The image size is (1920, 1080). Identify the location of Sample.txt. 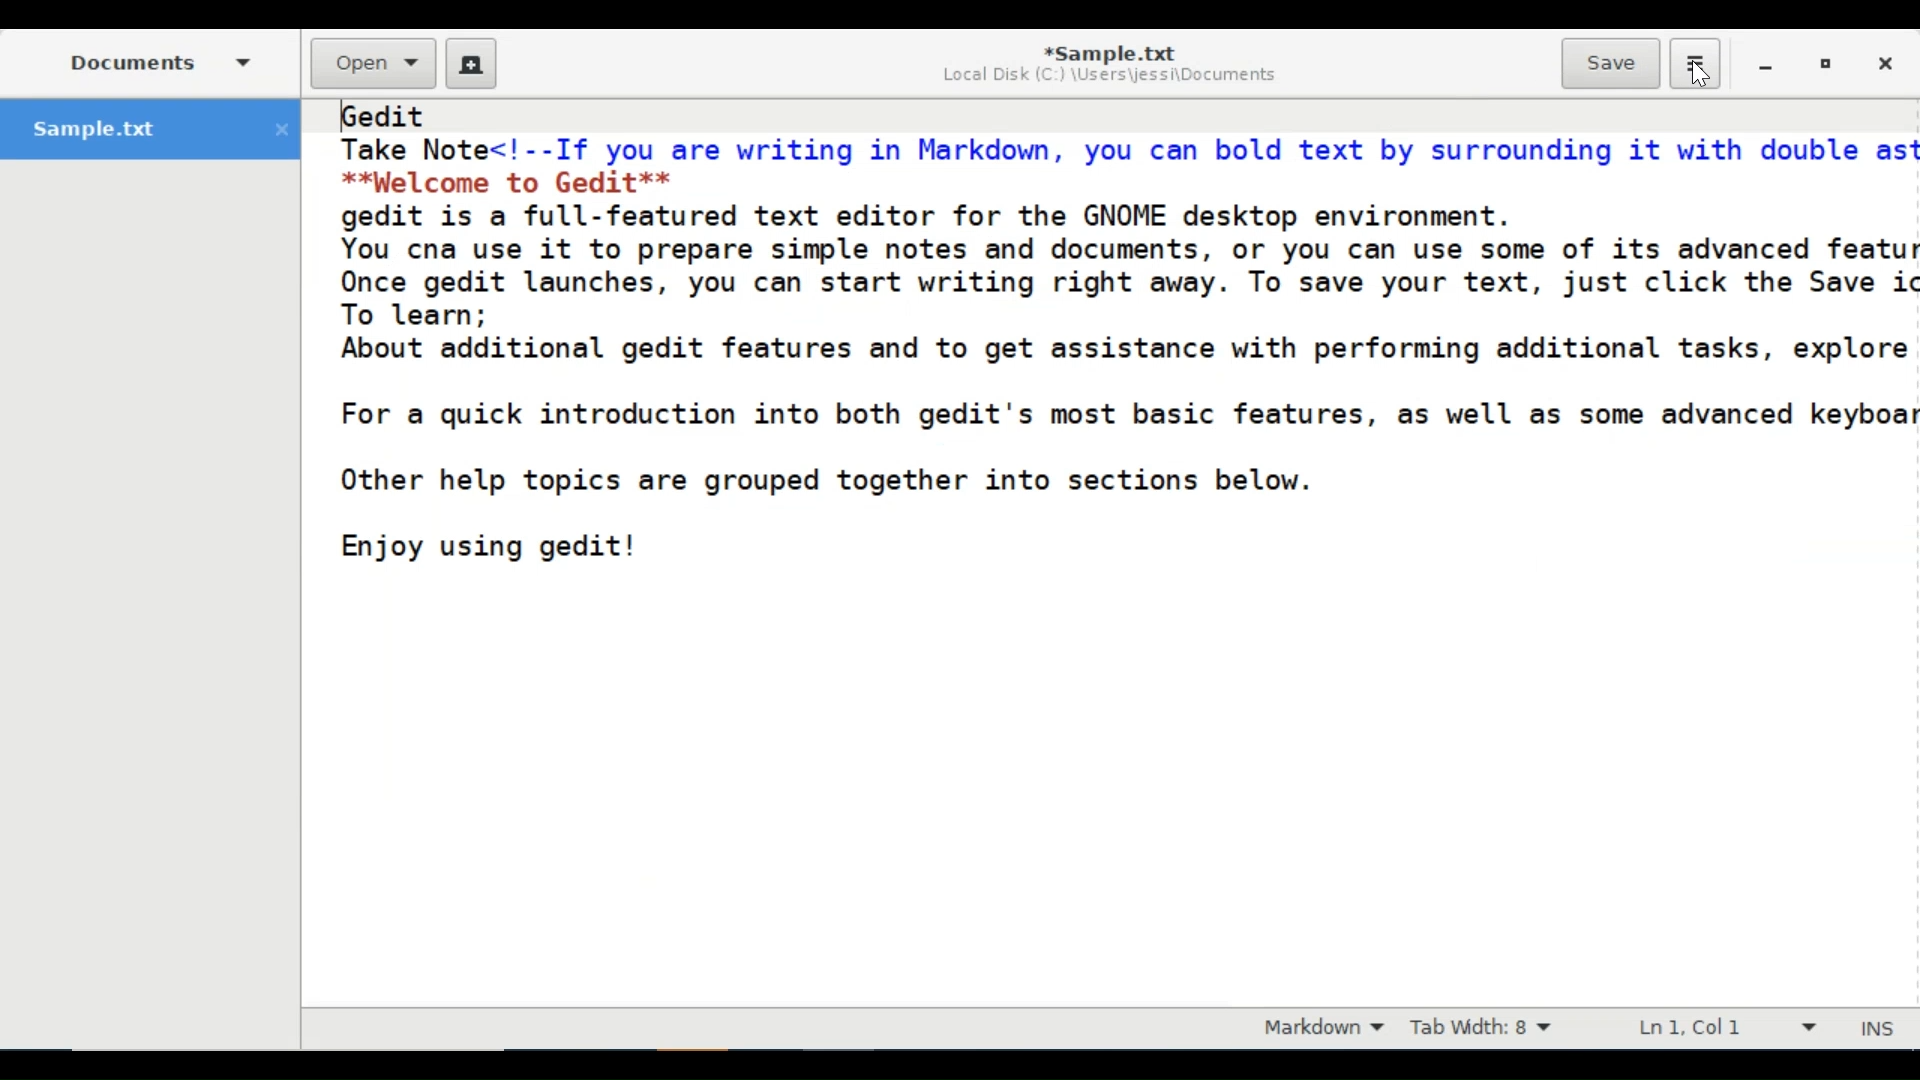
(149, 130).